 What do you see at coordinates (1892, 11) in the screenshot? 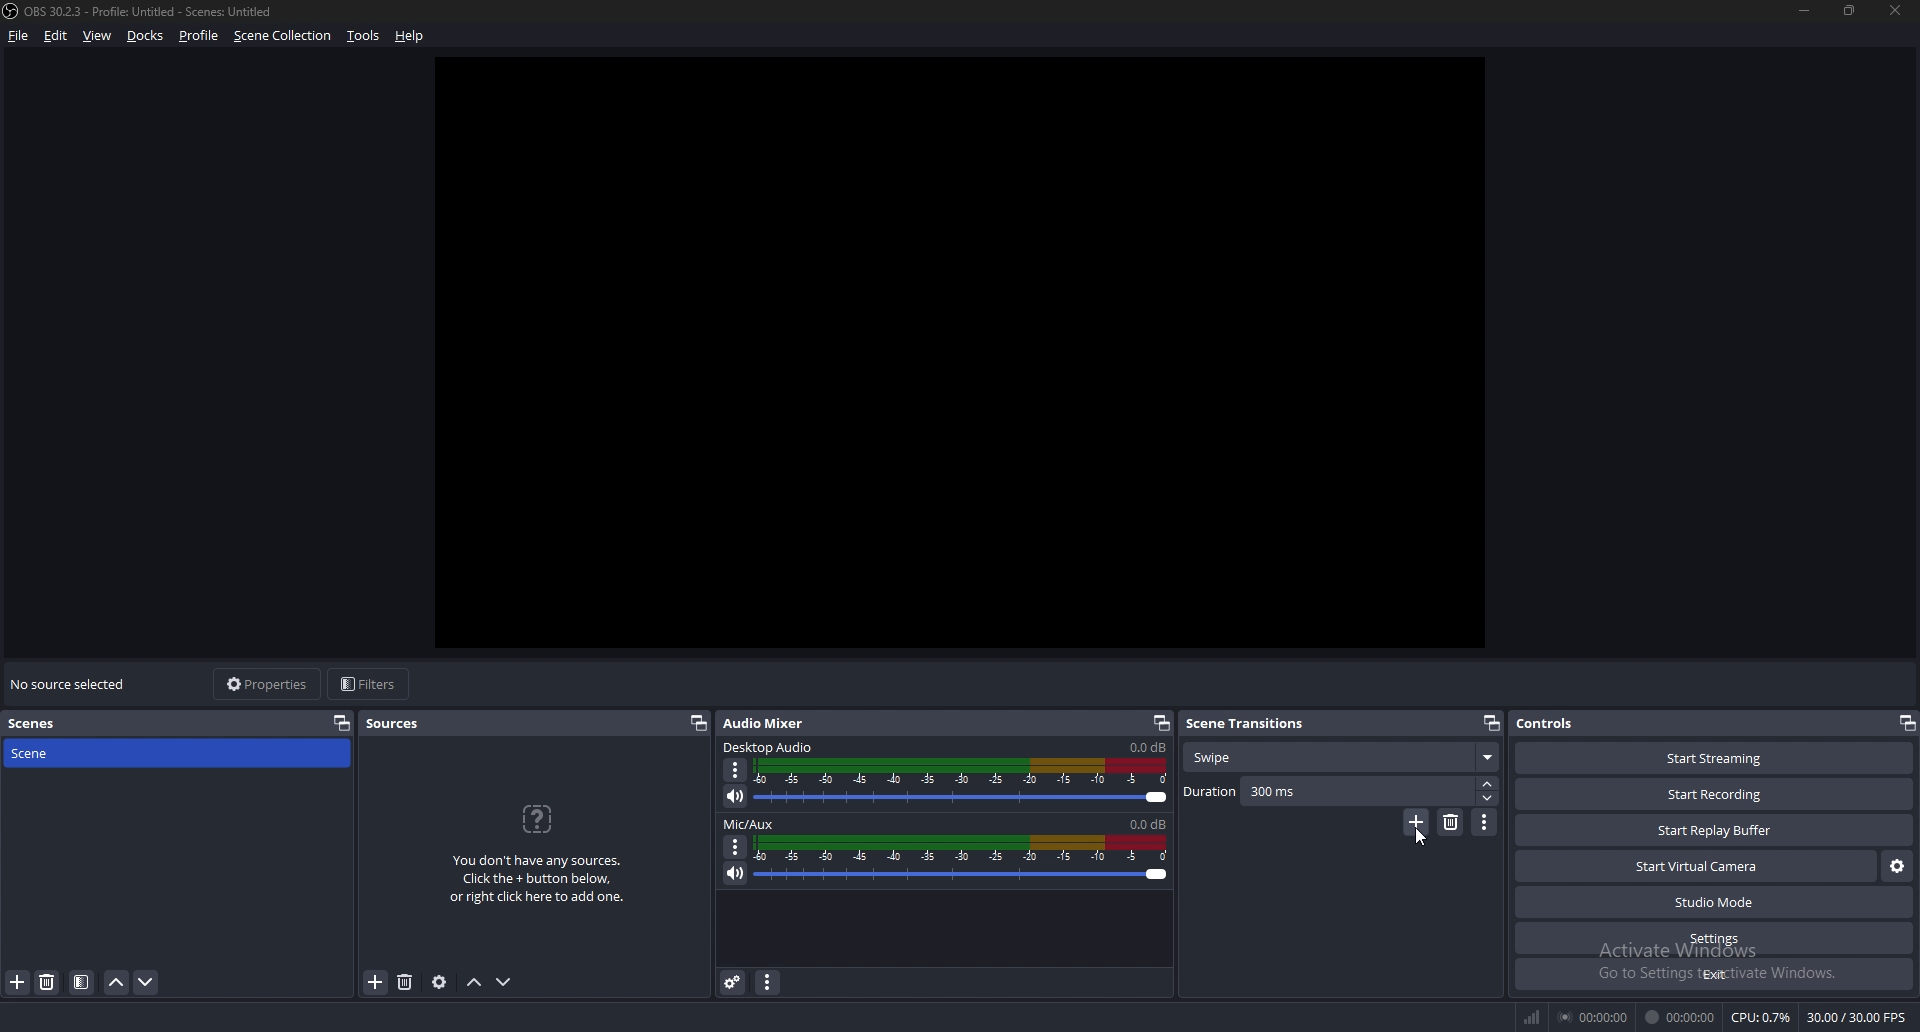
I see `close` at bounding box center [1892, 11].